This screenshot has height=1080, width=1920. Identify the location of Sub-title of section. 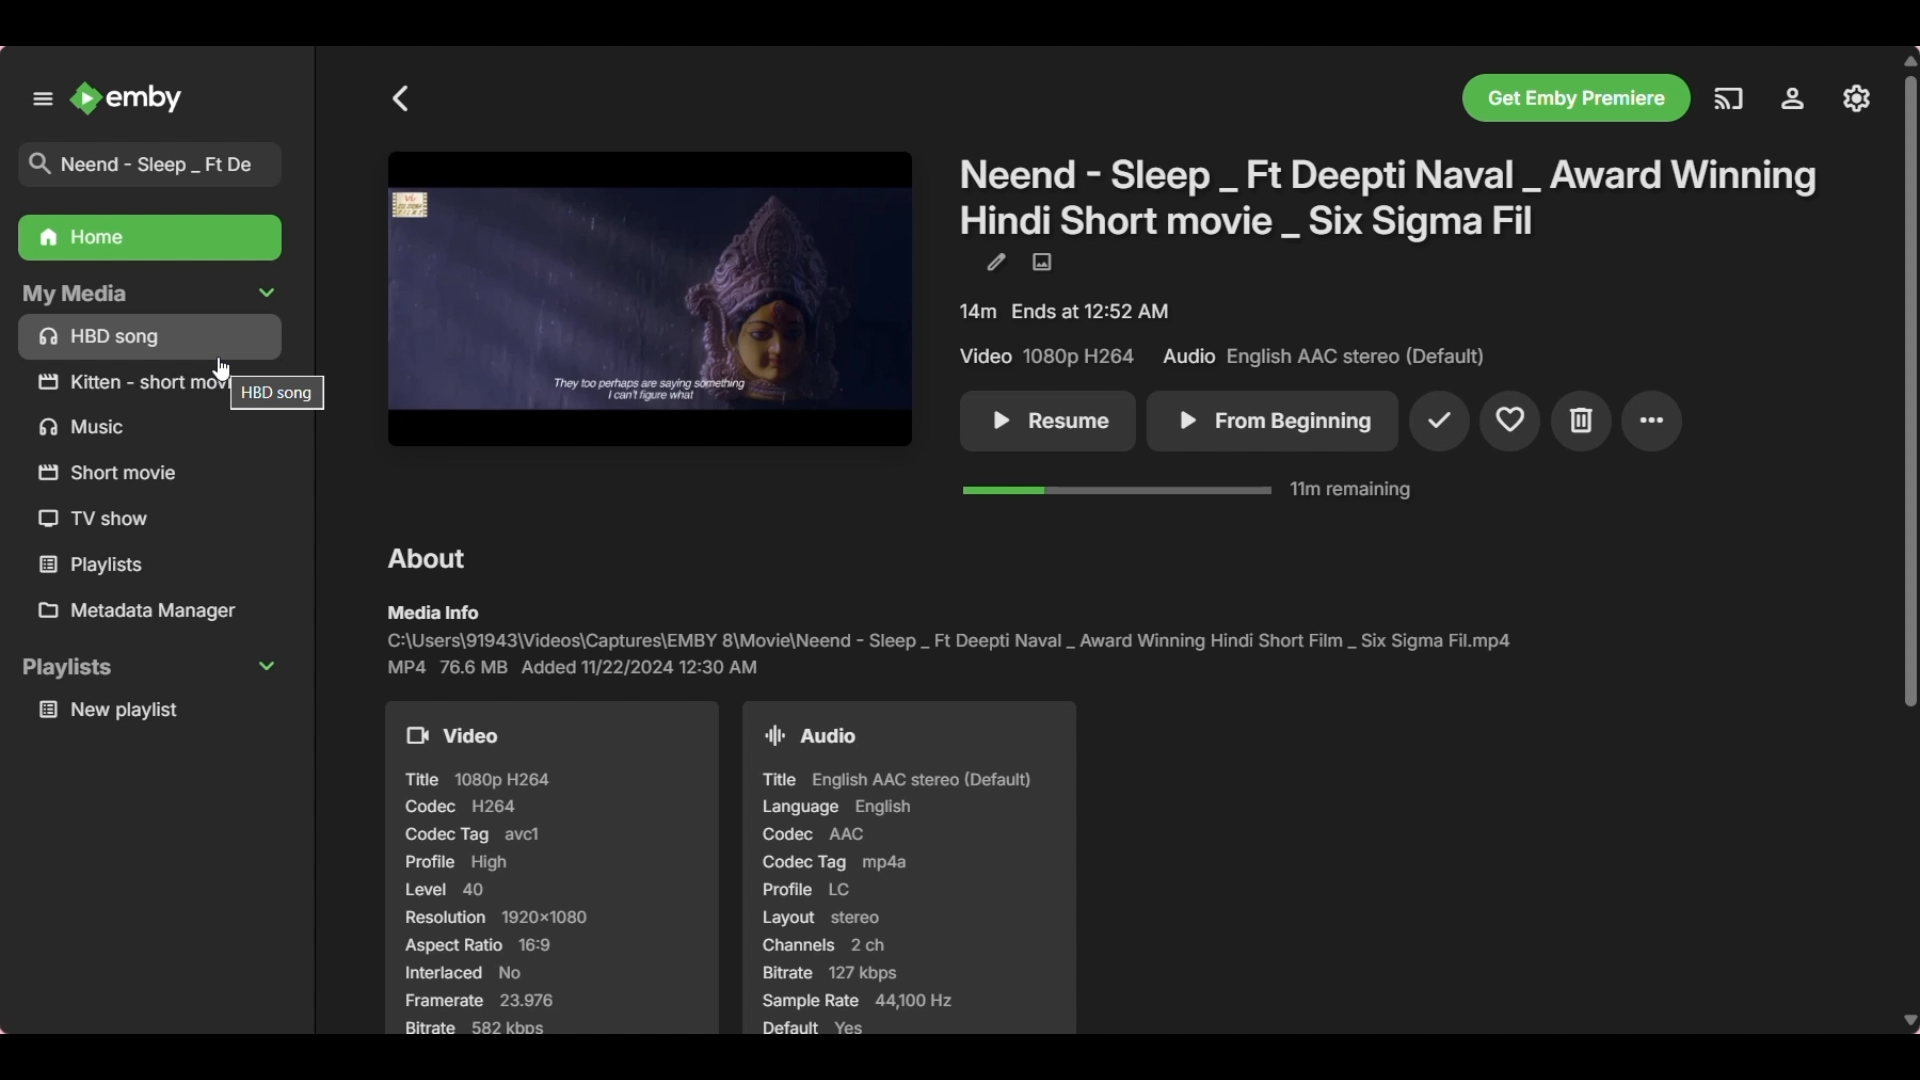
(433, 612).